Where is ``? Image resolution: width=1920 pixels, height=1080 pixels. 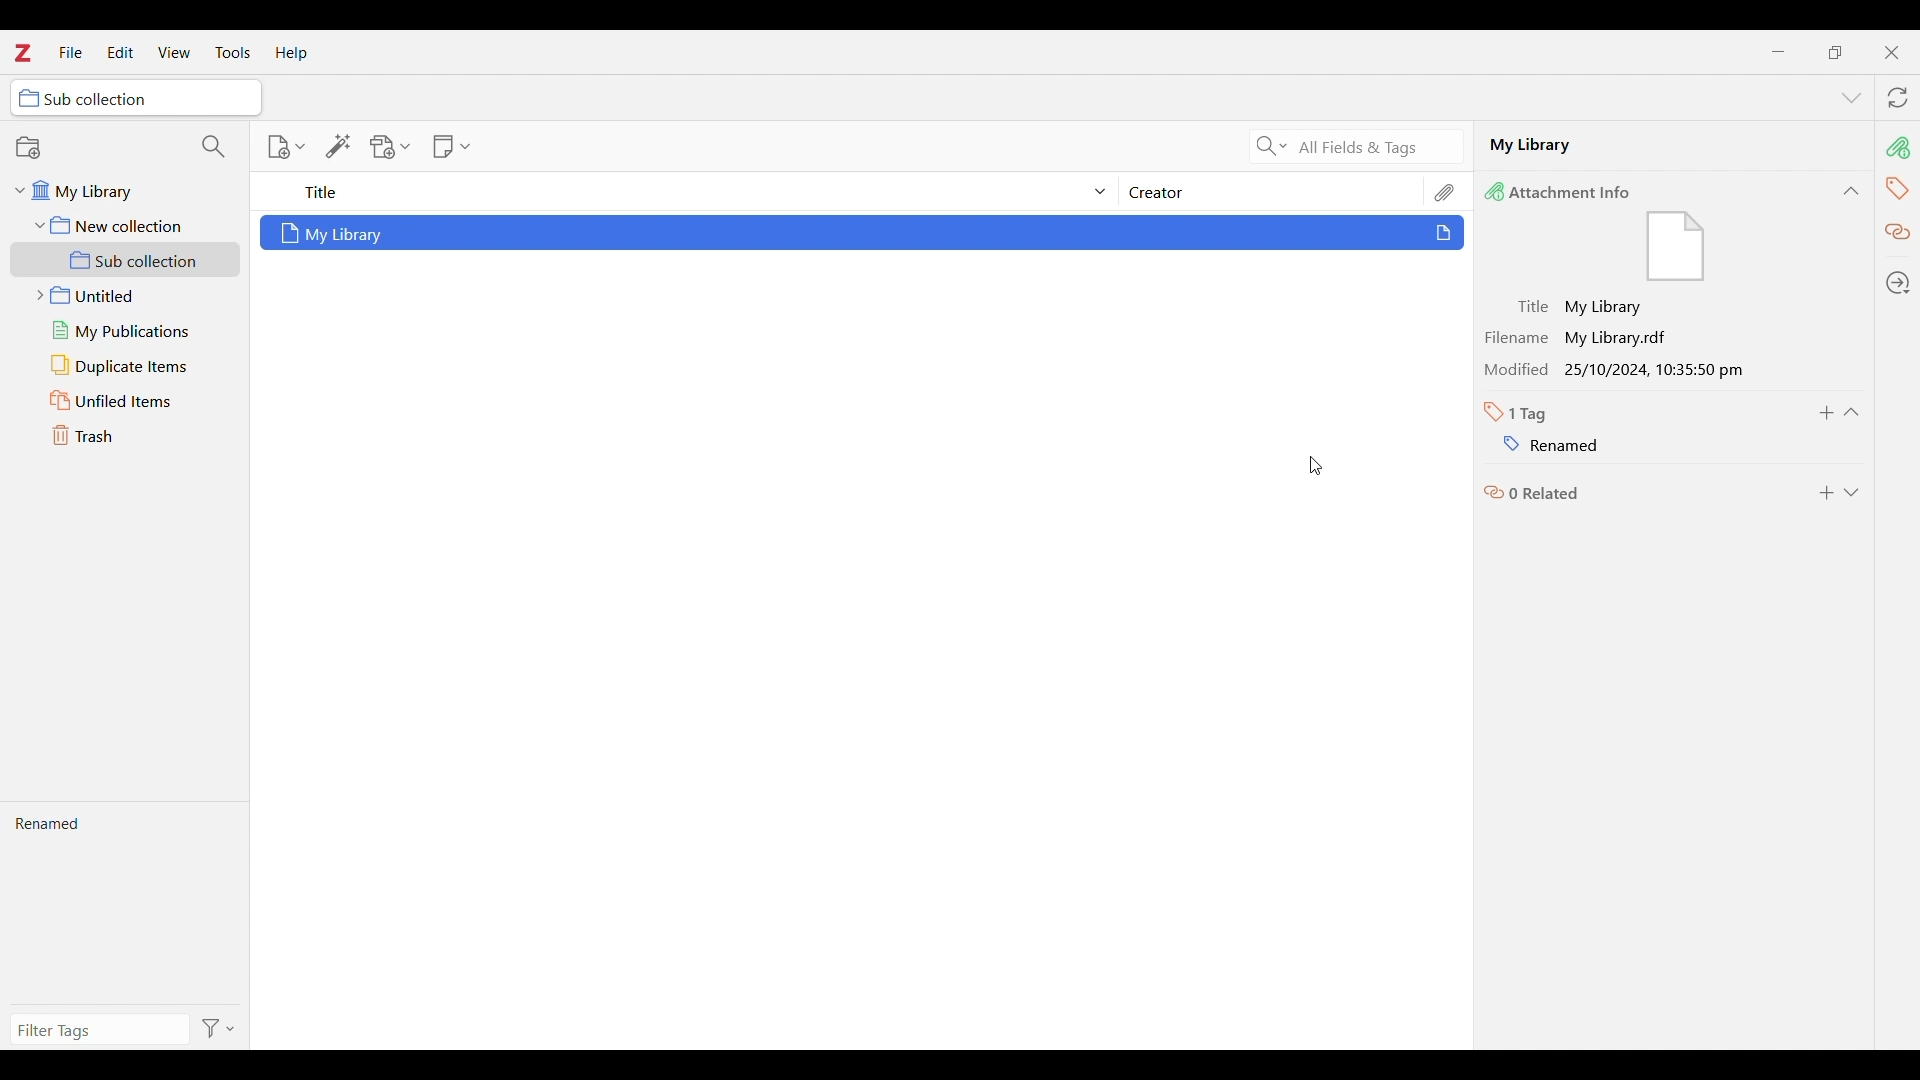
 is located at coordinates (1676, 248).